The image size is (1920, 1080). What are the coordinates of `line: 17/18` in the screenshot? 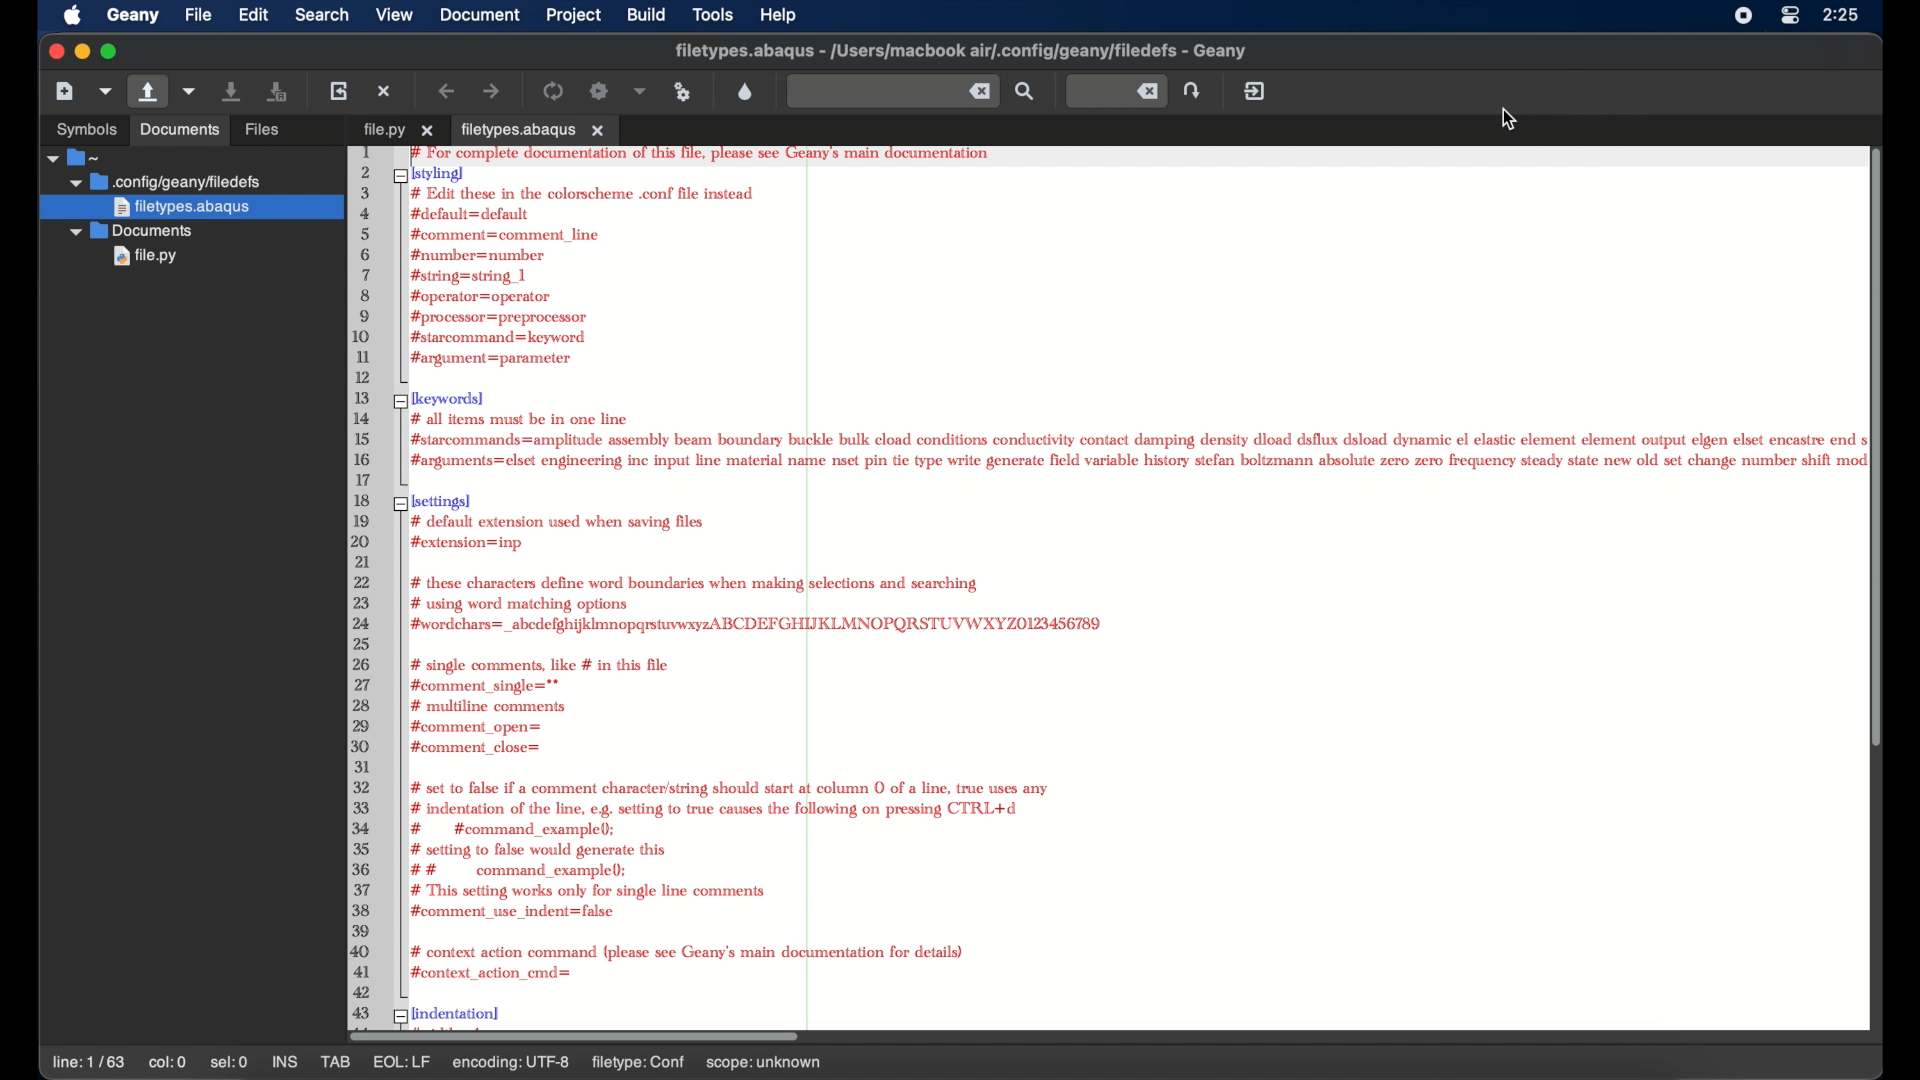 It's located at (91, 1063).